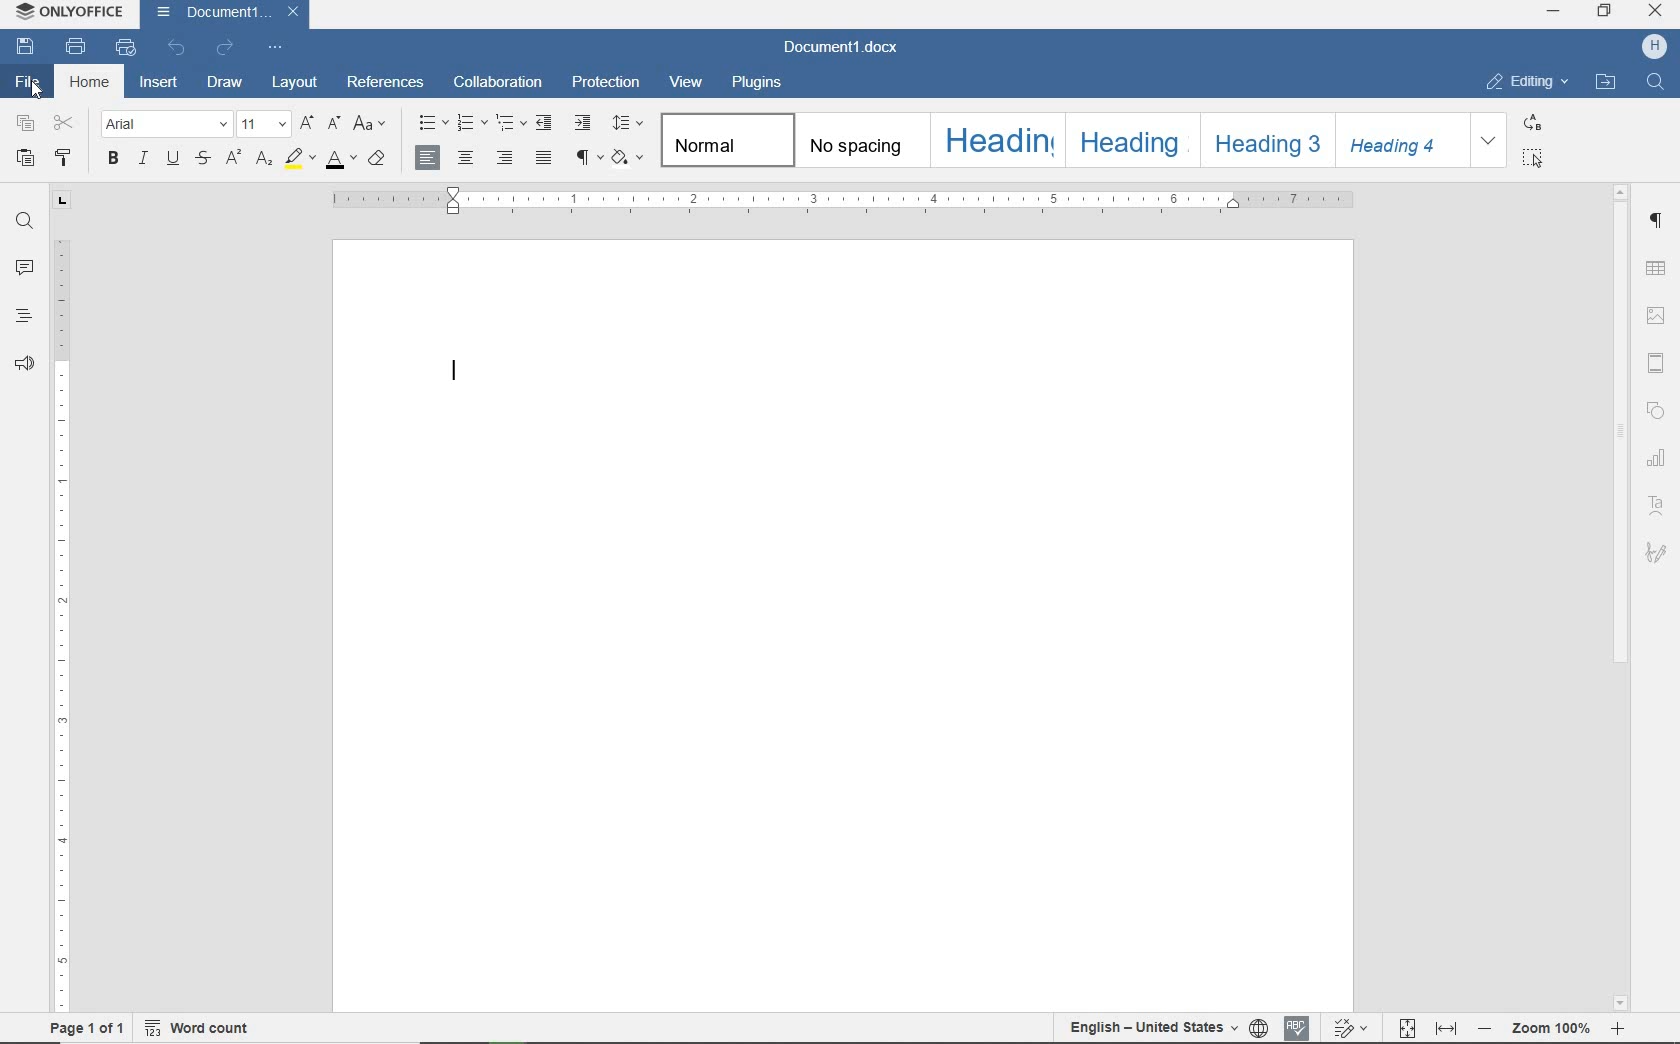 This screenshot has height=1044, width=1680. Describe the element at coordinates (858, 140) in the screenshot. I see `no spacing` at that location.